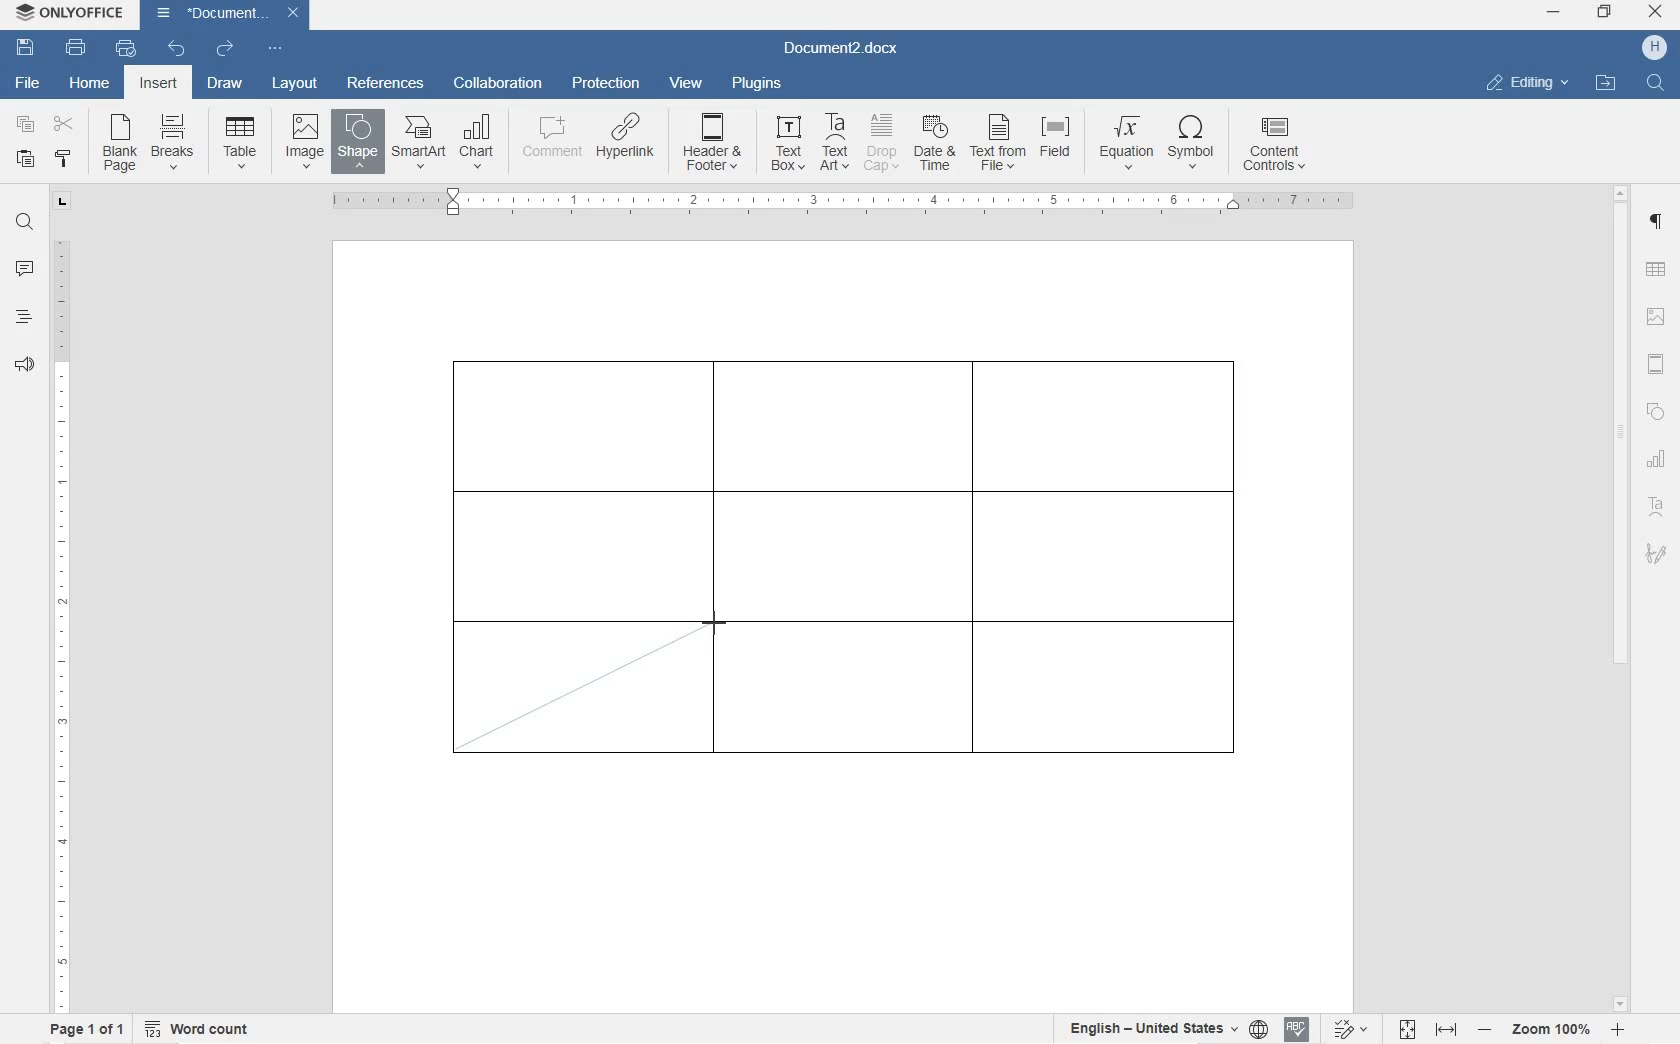 Image resolution: width=1680 pixels, height=1044 pixels. I want to click on select text or document language, so click(1165, 1031).